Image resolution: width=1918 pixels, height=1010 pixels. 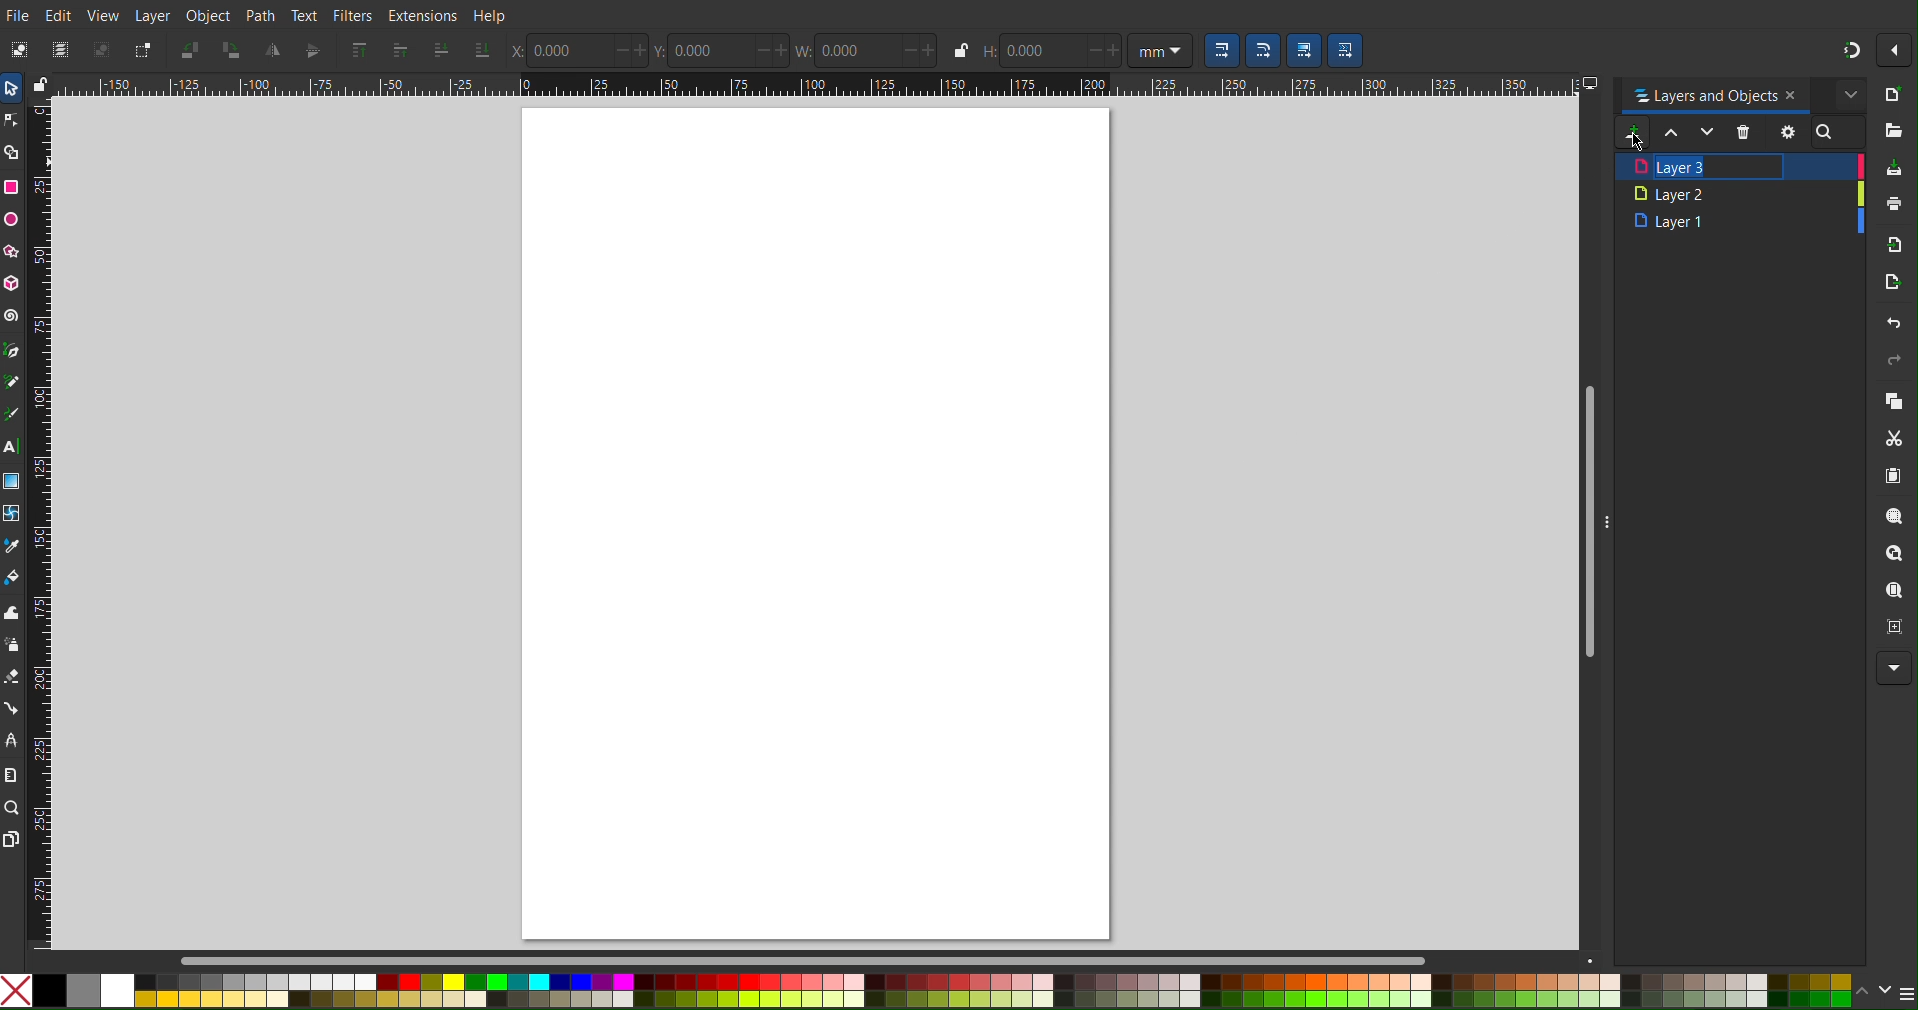 I want to click on Delete Layer, so click(x=1746, y=133).